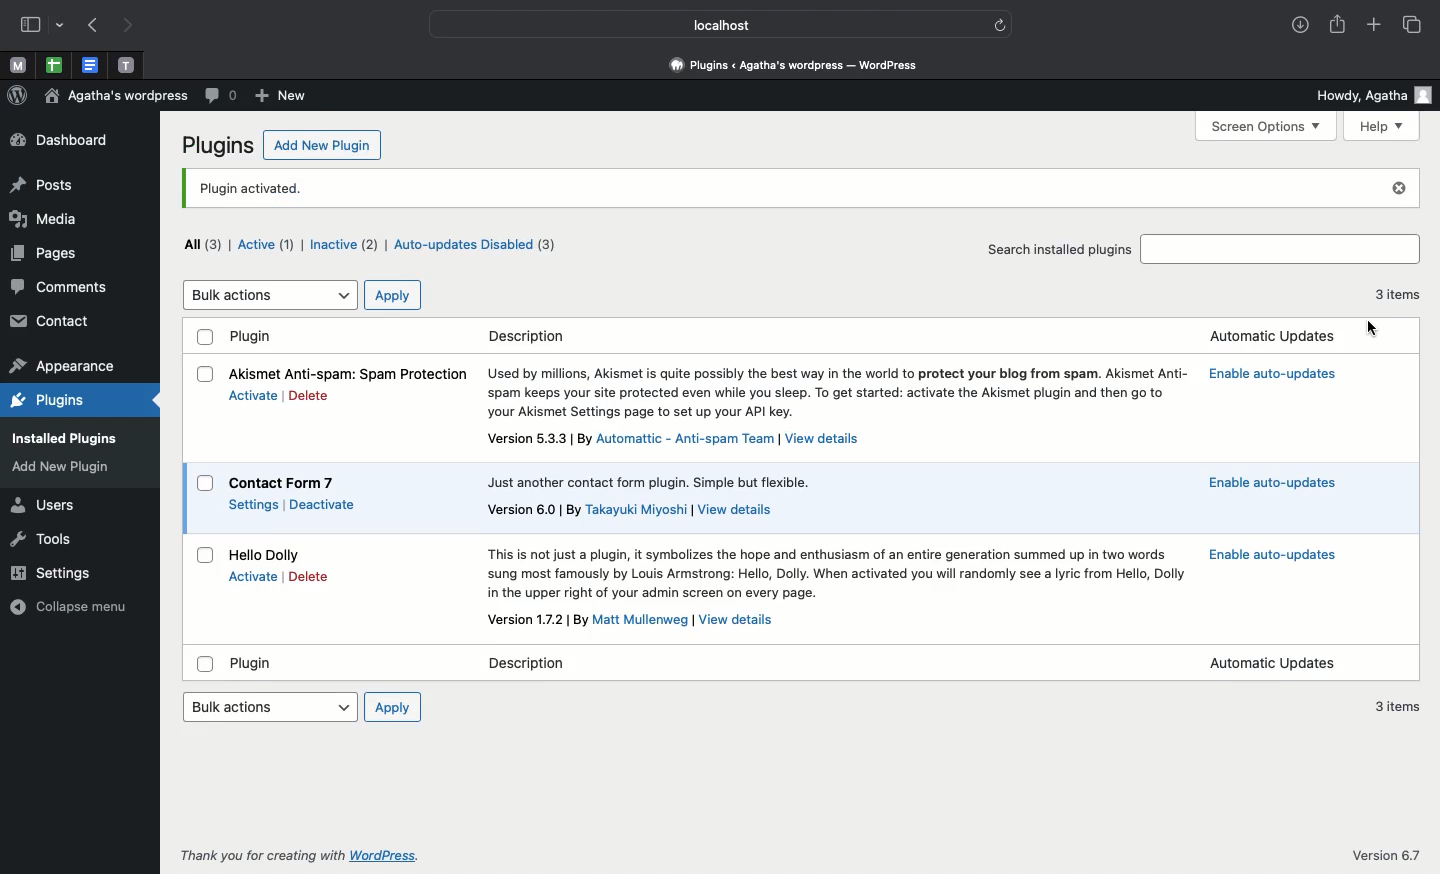 This screenshot has height=874, width=1440. What do you see at coordinates (1281, 485) in the screenshot?
I see `enable auto updates` at bounding box center [1281, 485].